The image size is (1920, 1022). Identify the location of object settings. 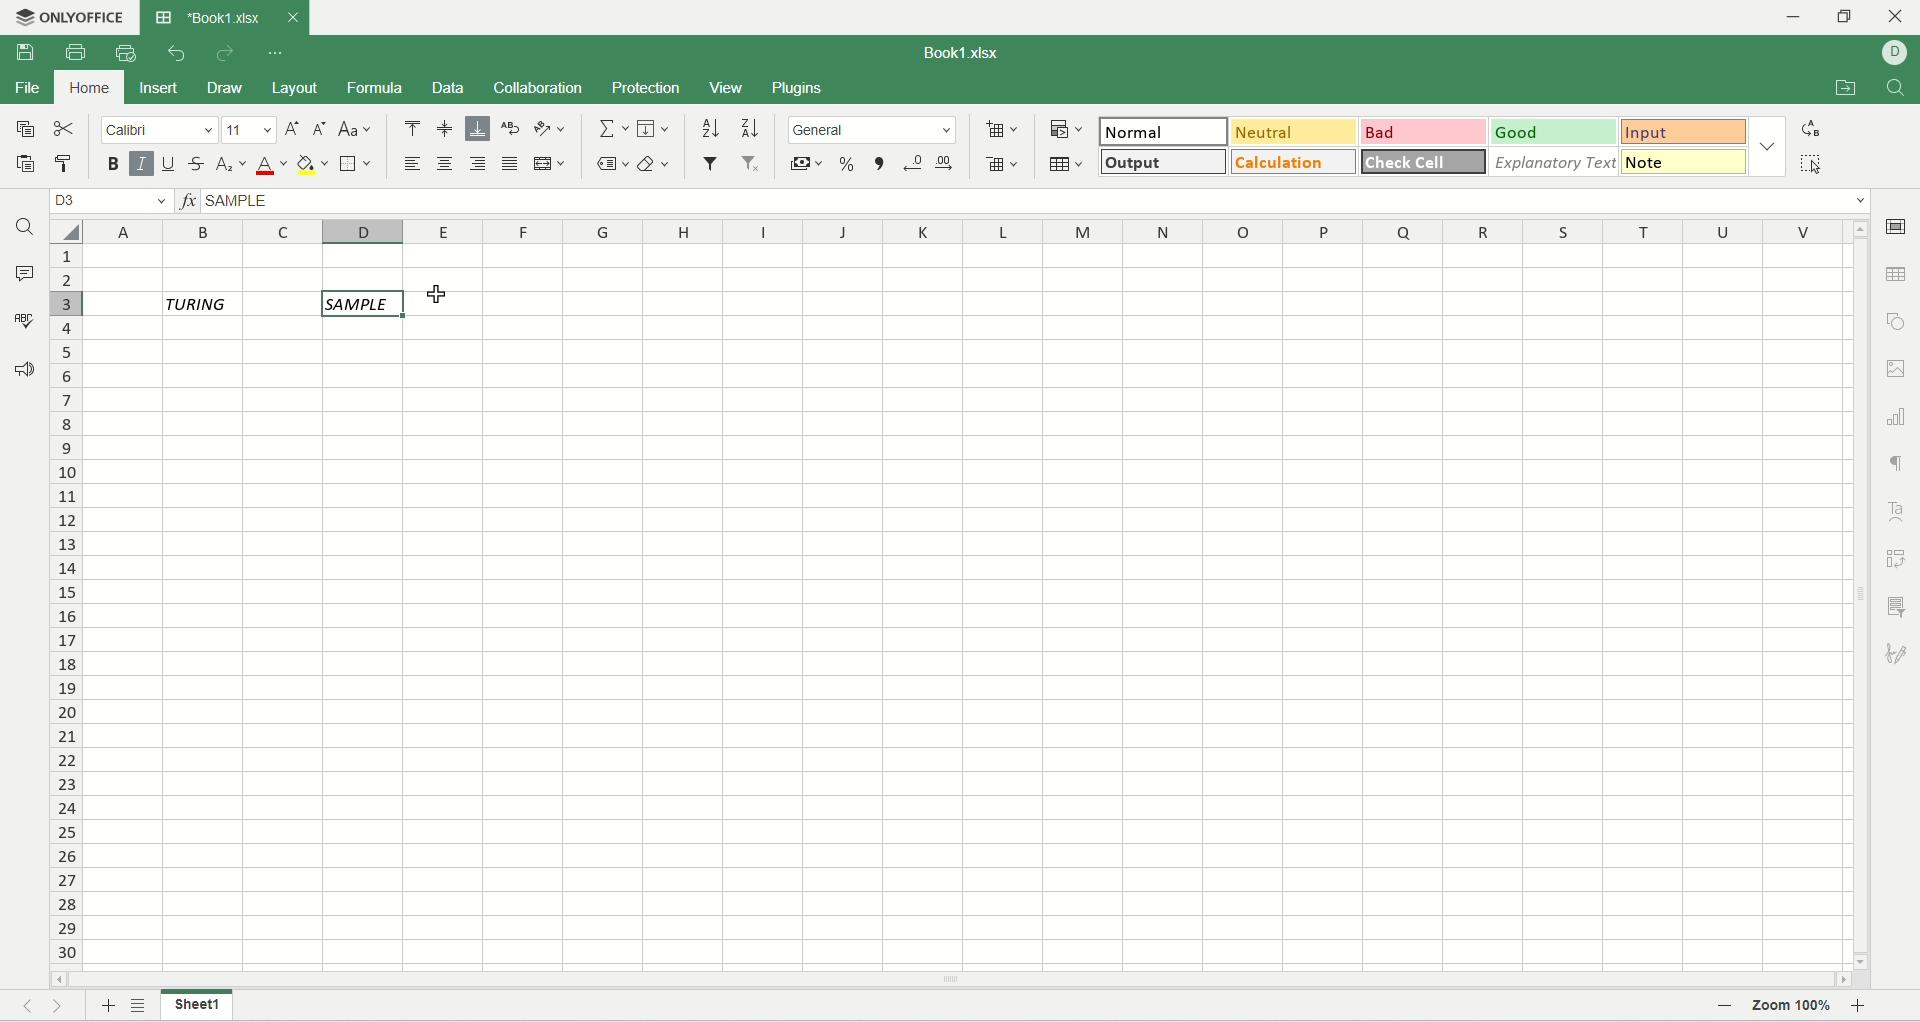
(1900, 321).